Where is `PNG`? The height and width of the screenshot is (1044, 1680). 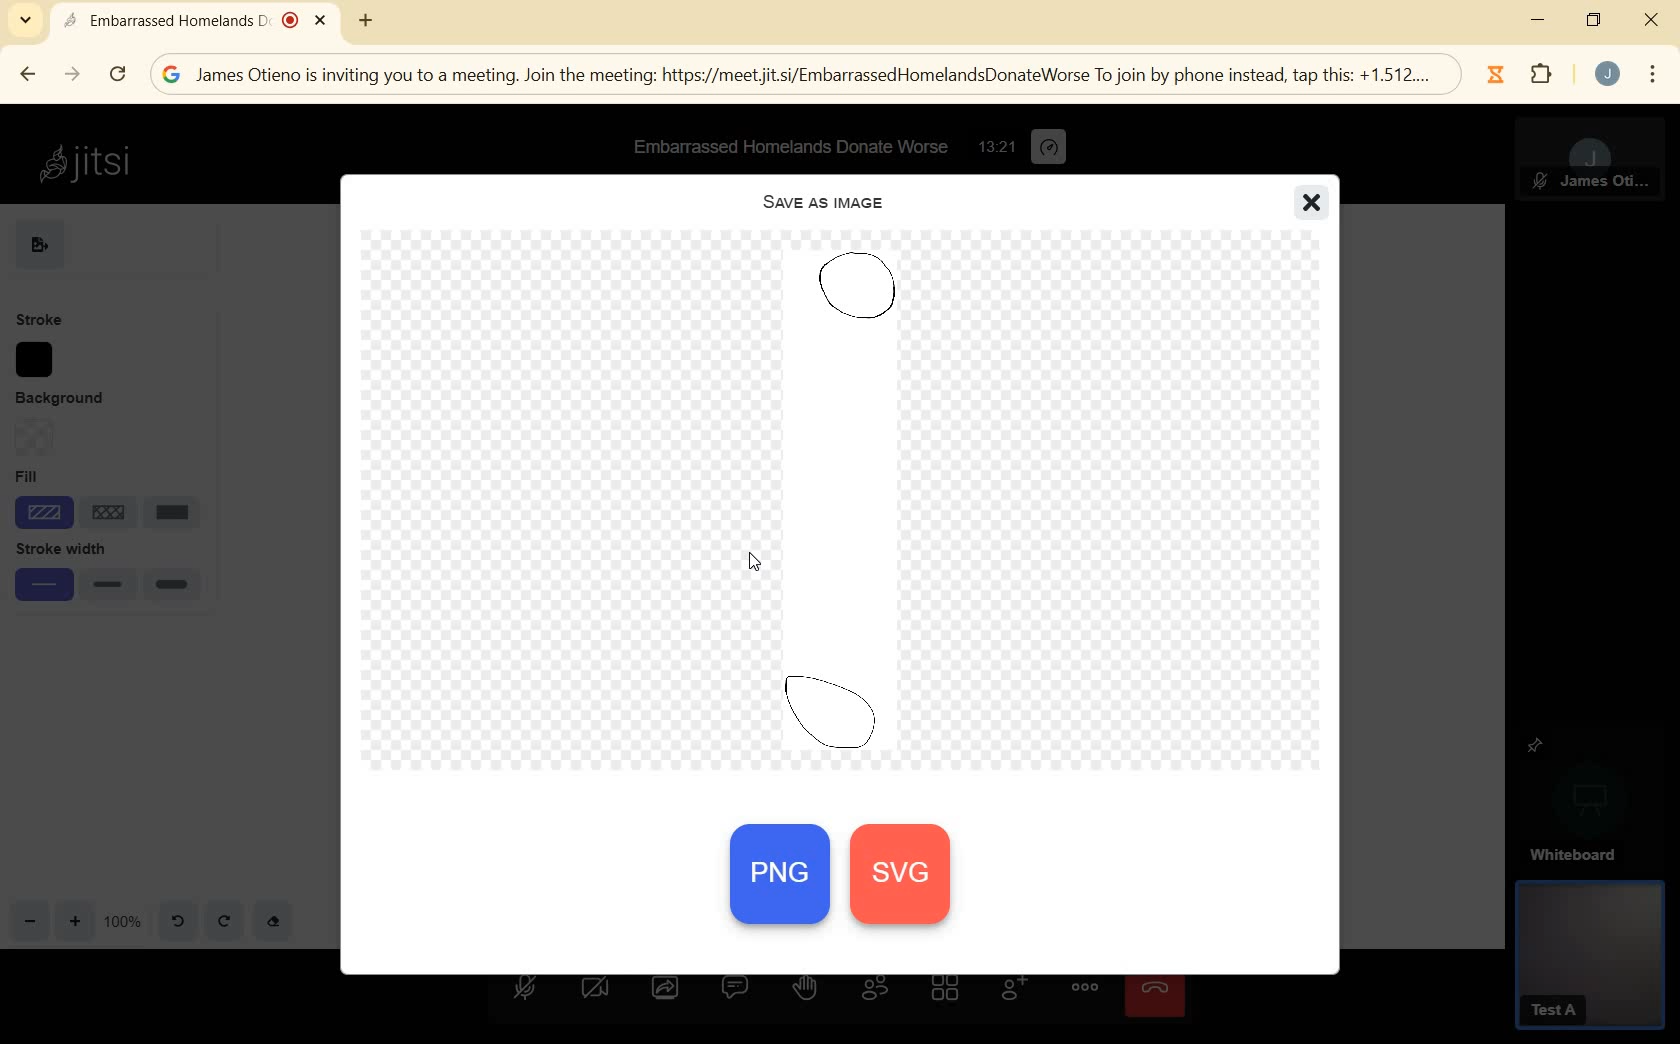 PNG is located at coordinates (780, 881).